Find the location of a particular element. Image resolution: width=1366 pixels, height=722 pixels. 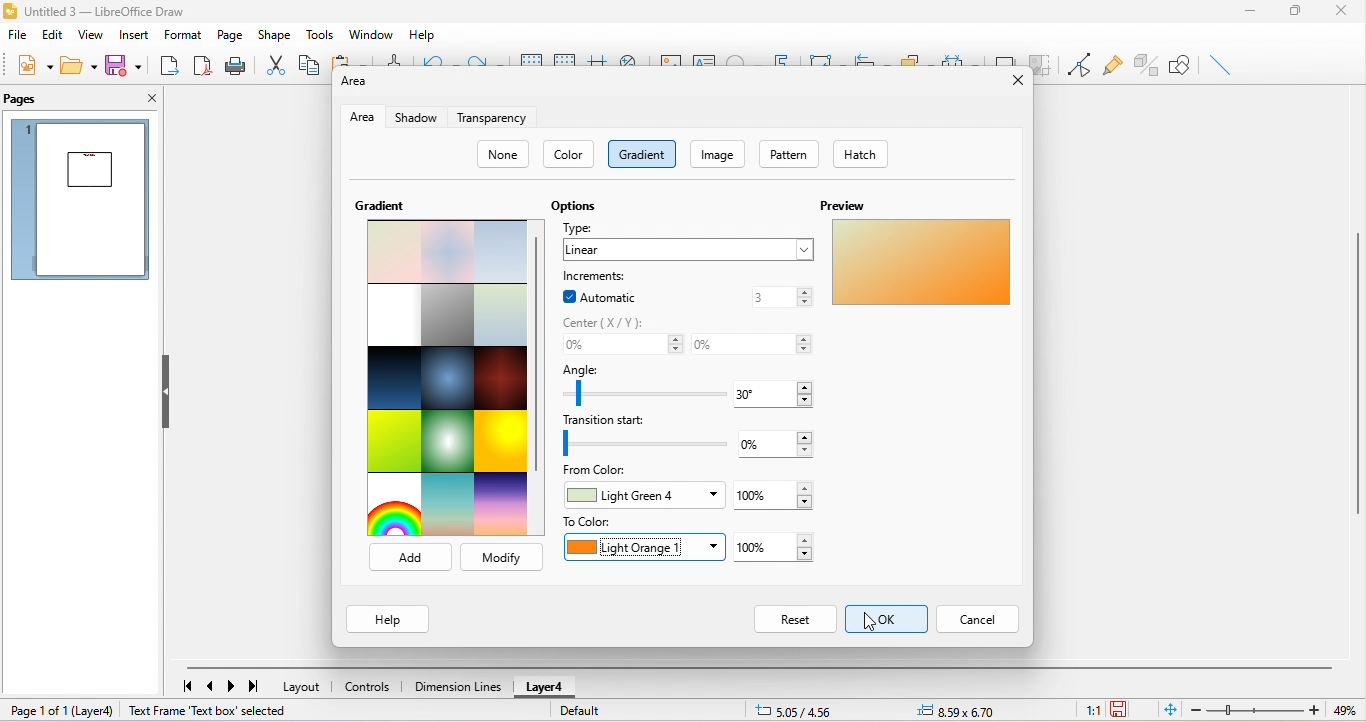

untitled 3- libre office draw is located at coordinates (111, 10).